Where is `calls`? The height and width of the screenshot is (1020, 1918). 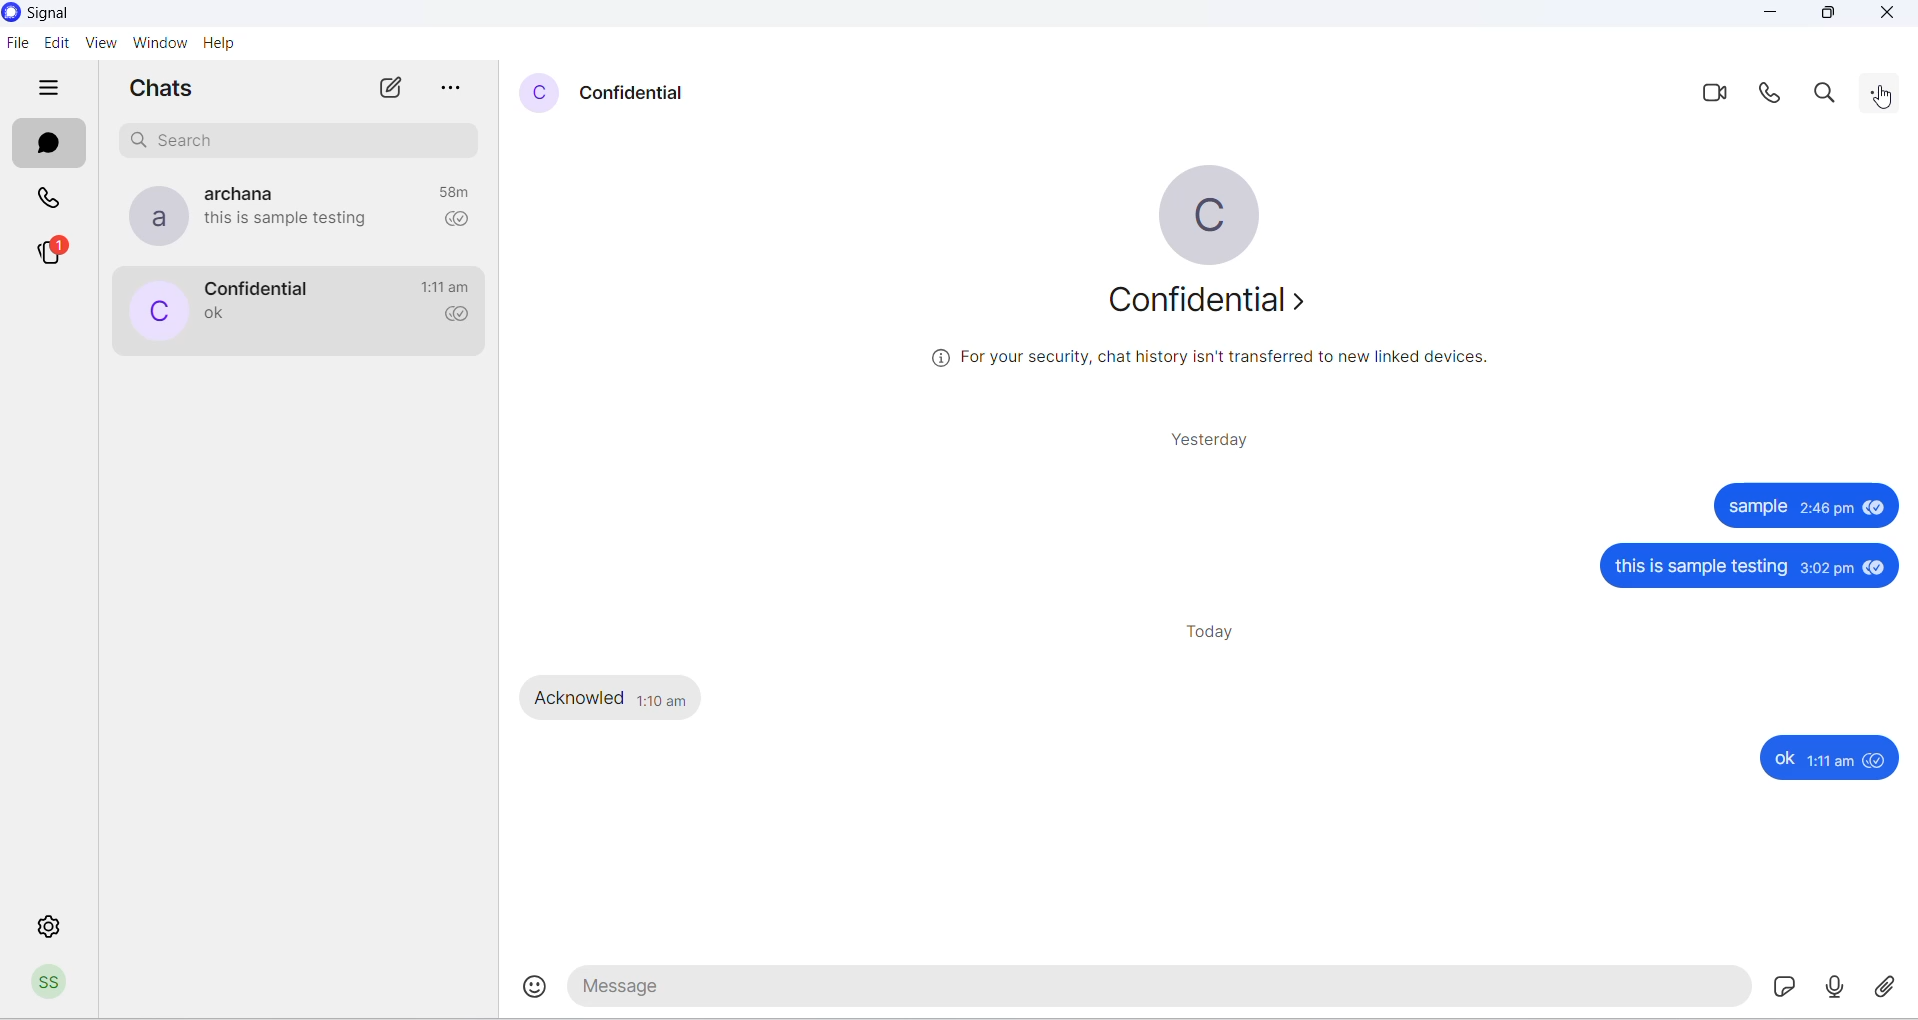 calls is located at coordinates (49, 200).